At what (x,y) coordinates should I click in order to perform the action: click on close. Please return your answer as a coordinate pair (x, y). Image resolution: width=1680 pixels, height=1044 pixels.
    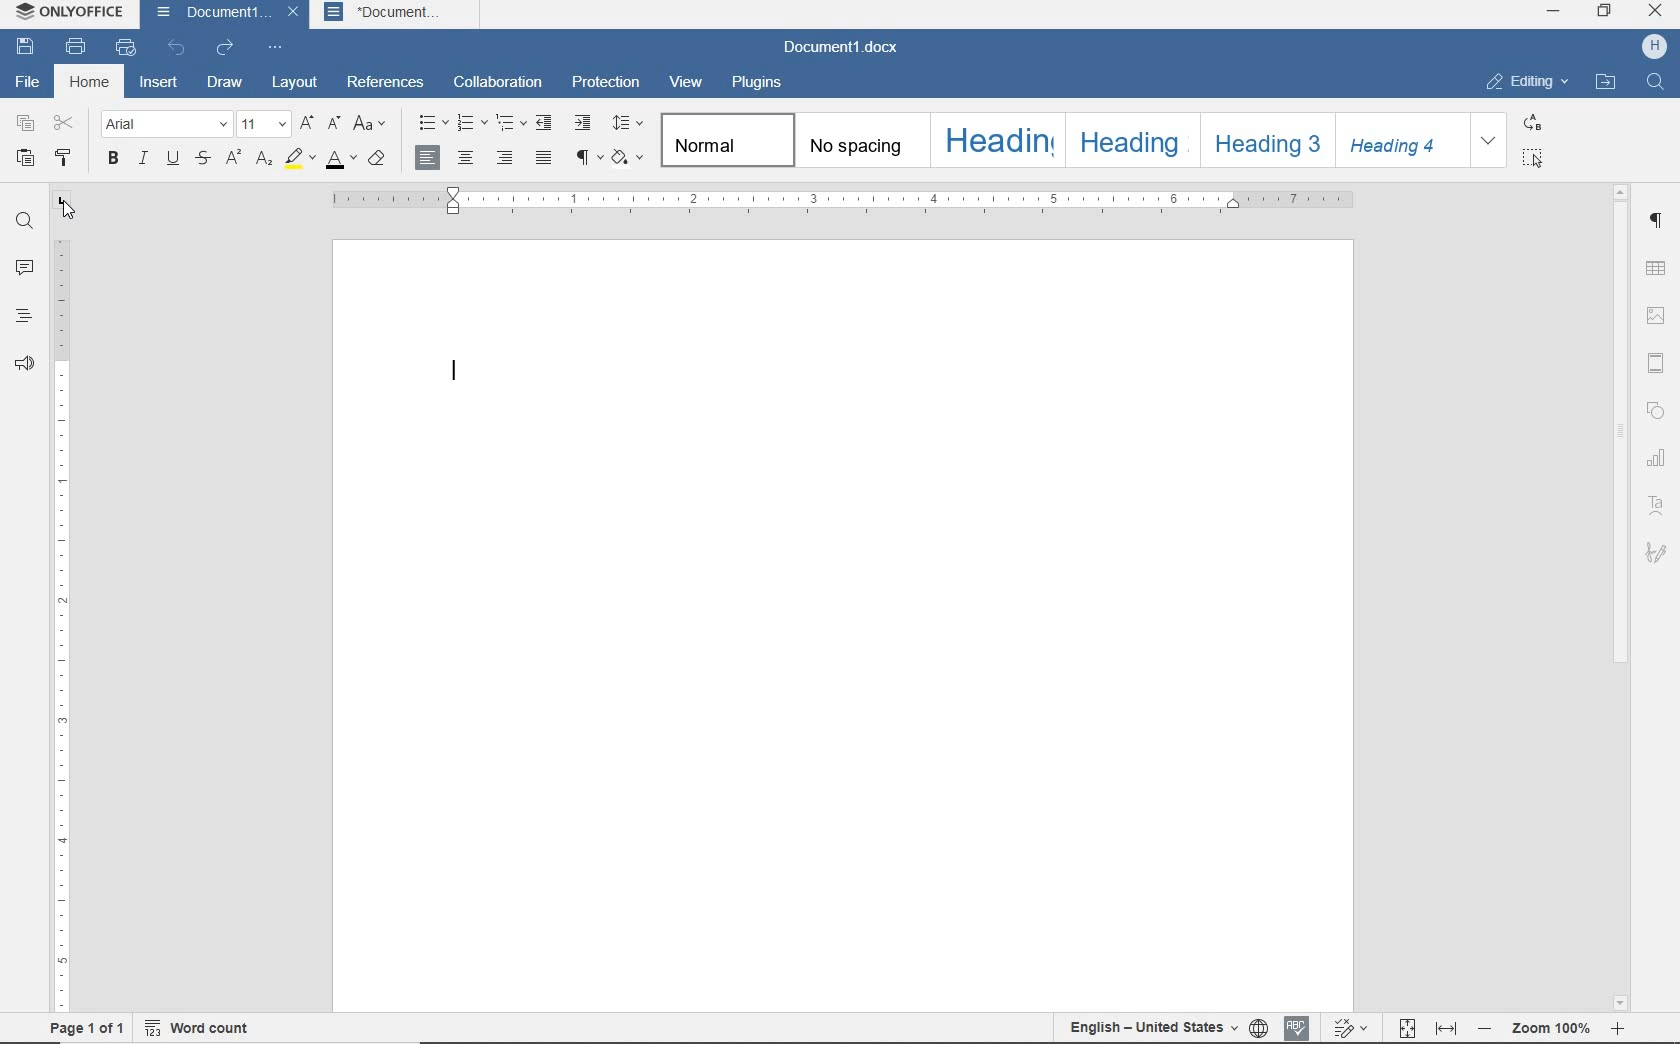
    Looking at the image, I should click on (293, 13).